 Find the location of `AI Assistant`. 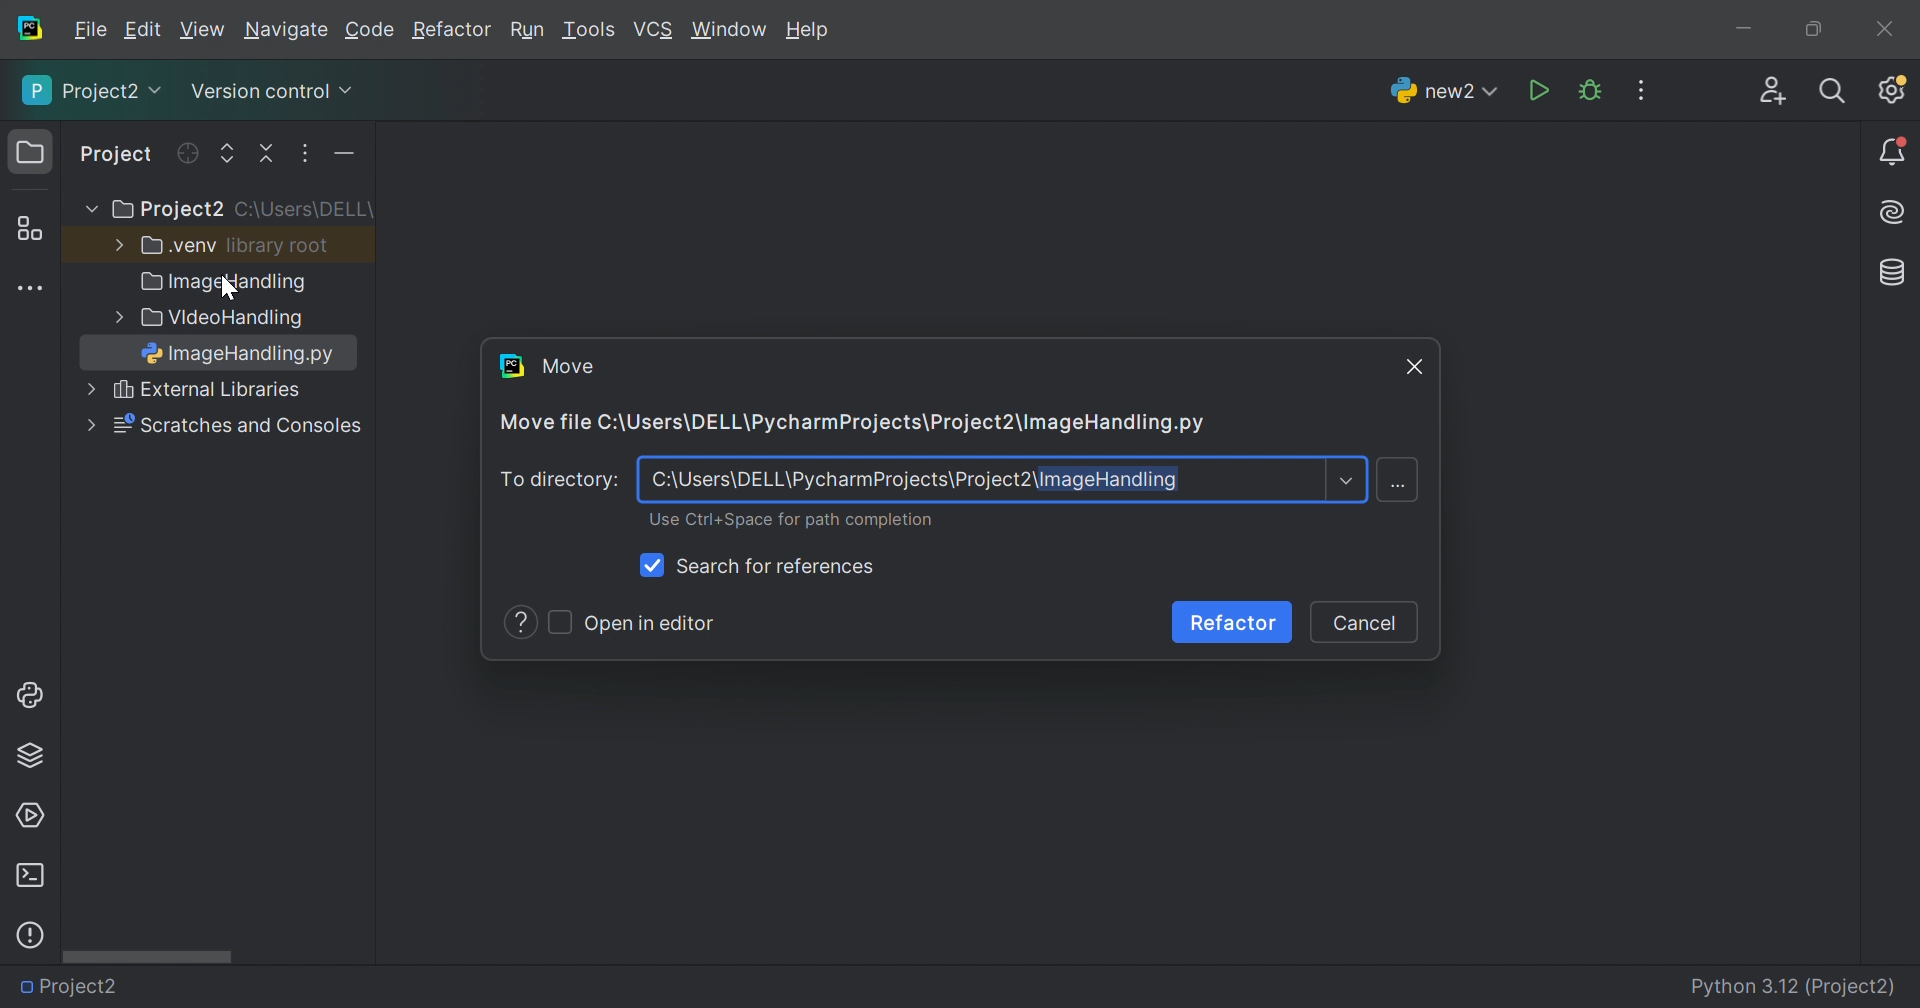

AI Assistant is located at coordinates (1895, 213).